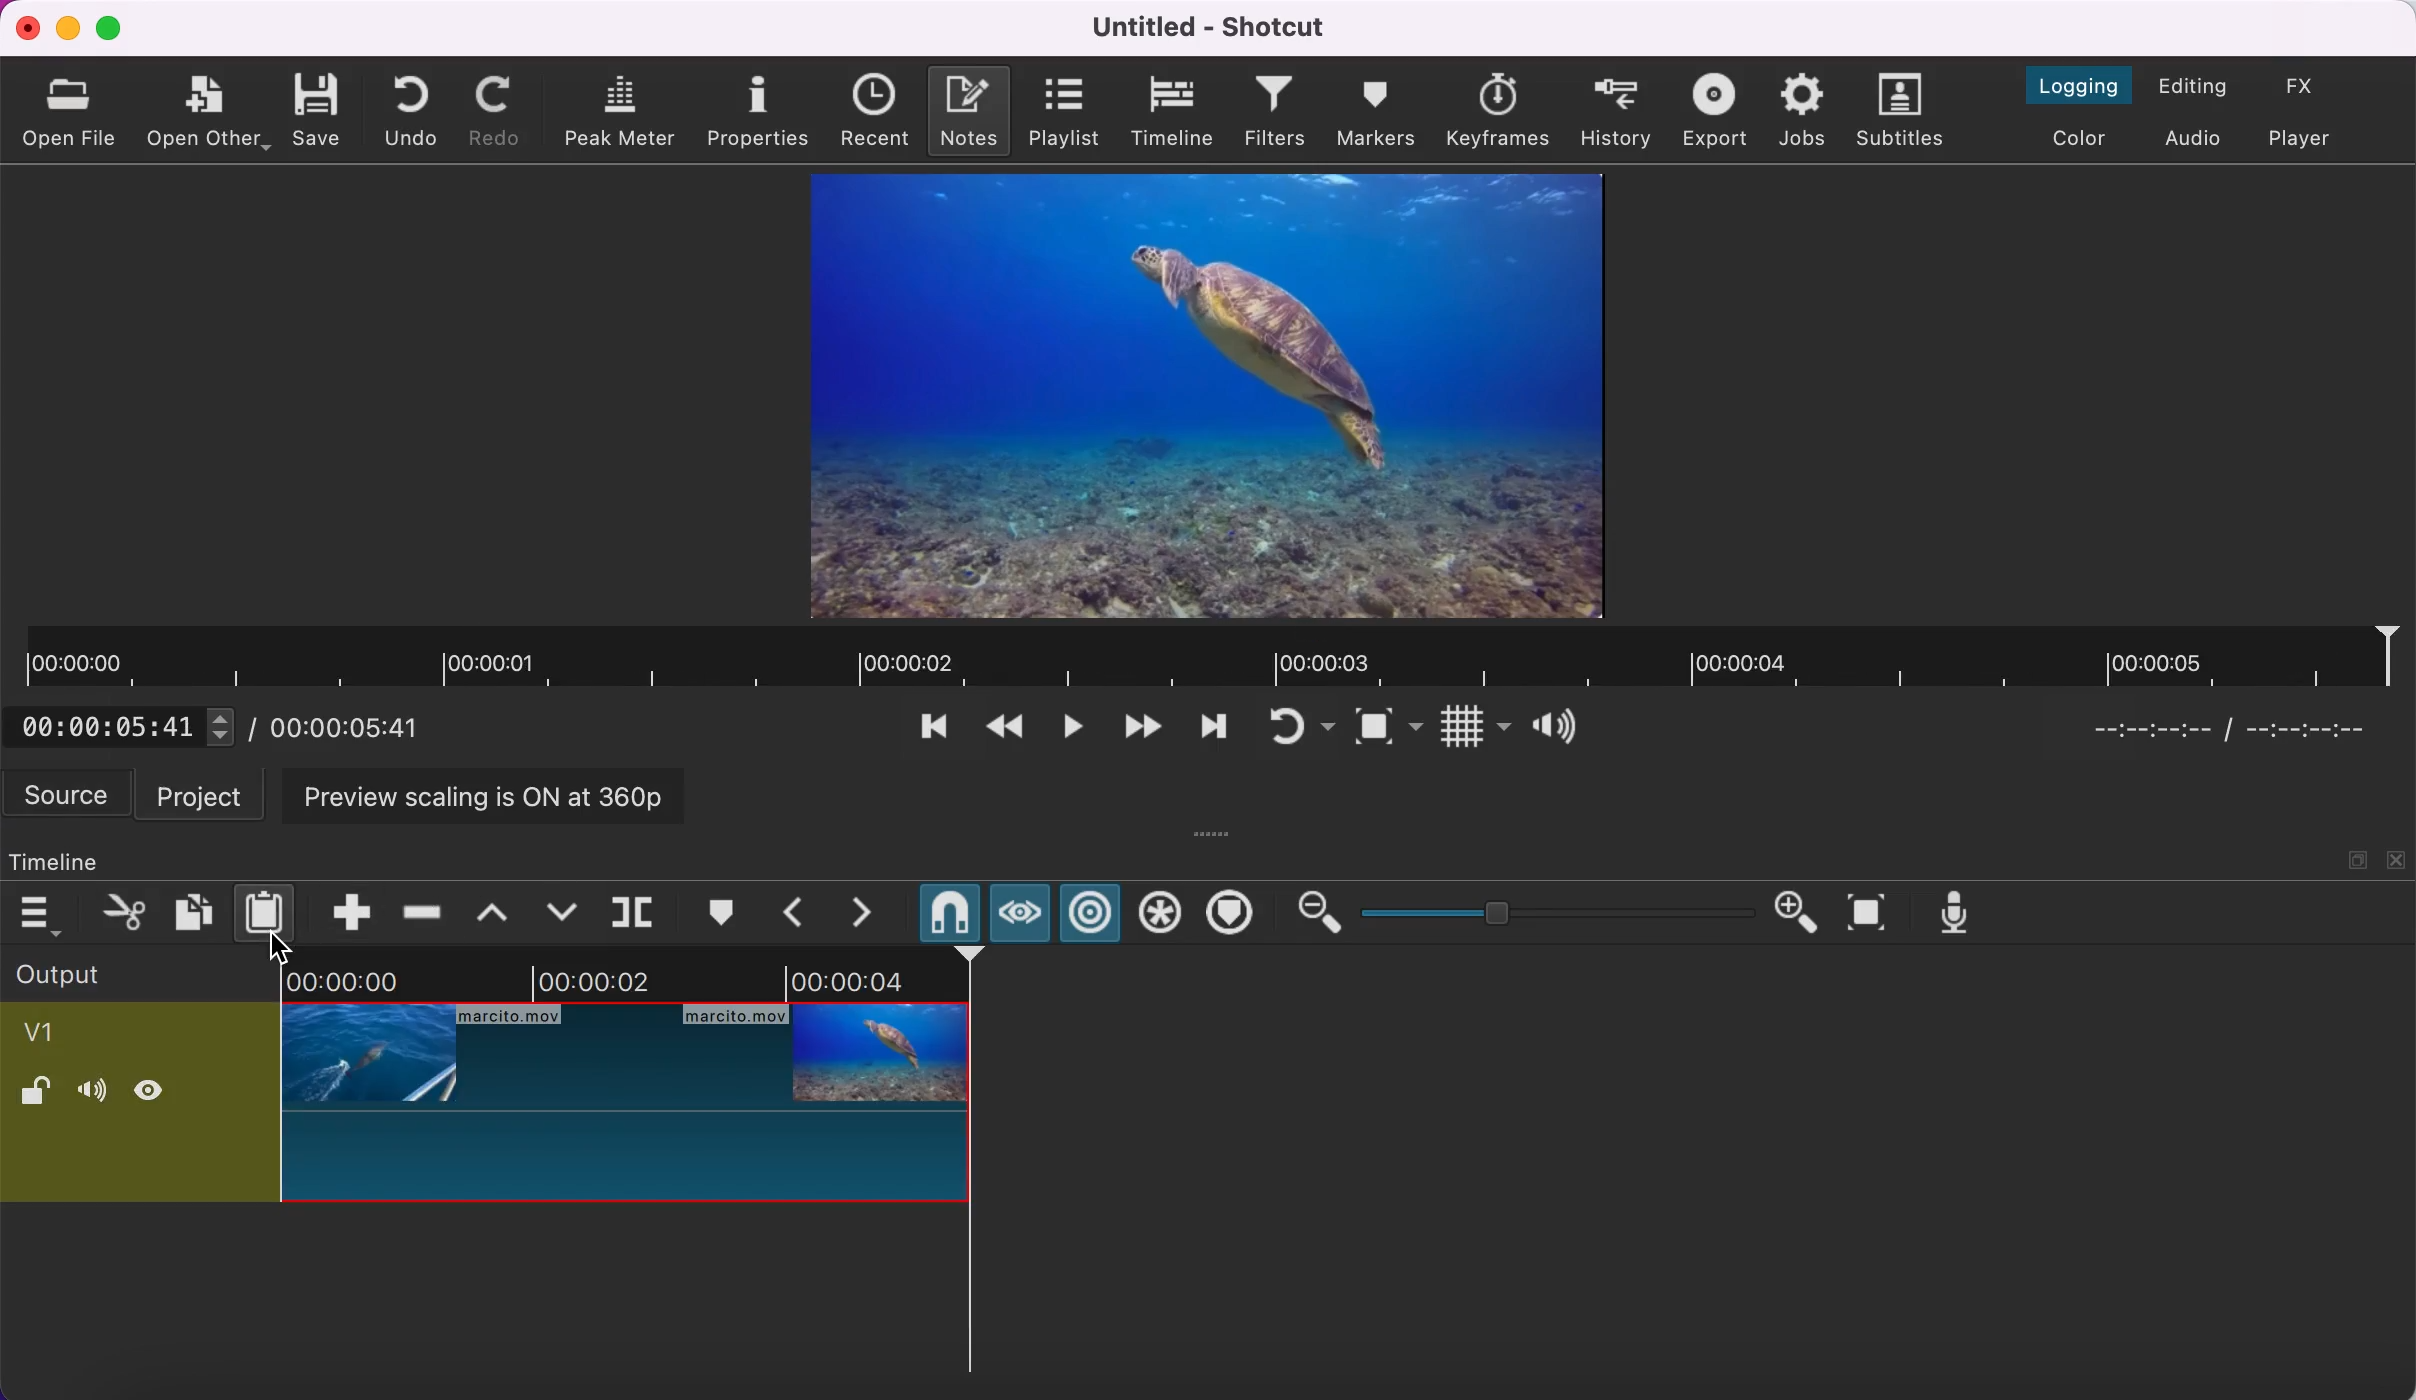  I want to click on cropped clip duration, so click(1208, 659).